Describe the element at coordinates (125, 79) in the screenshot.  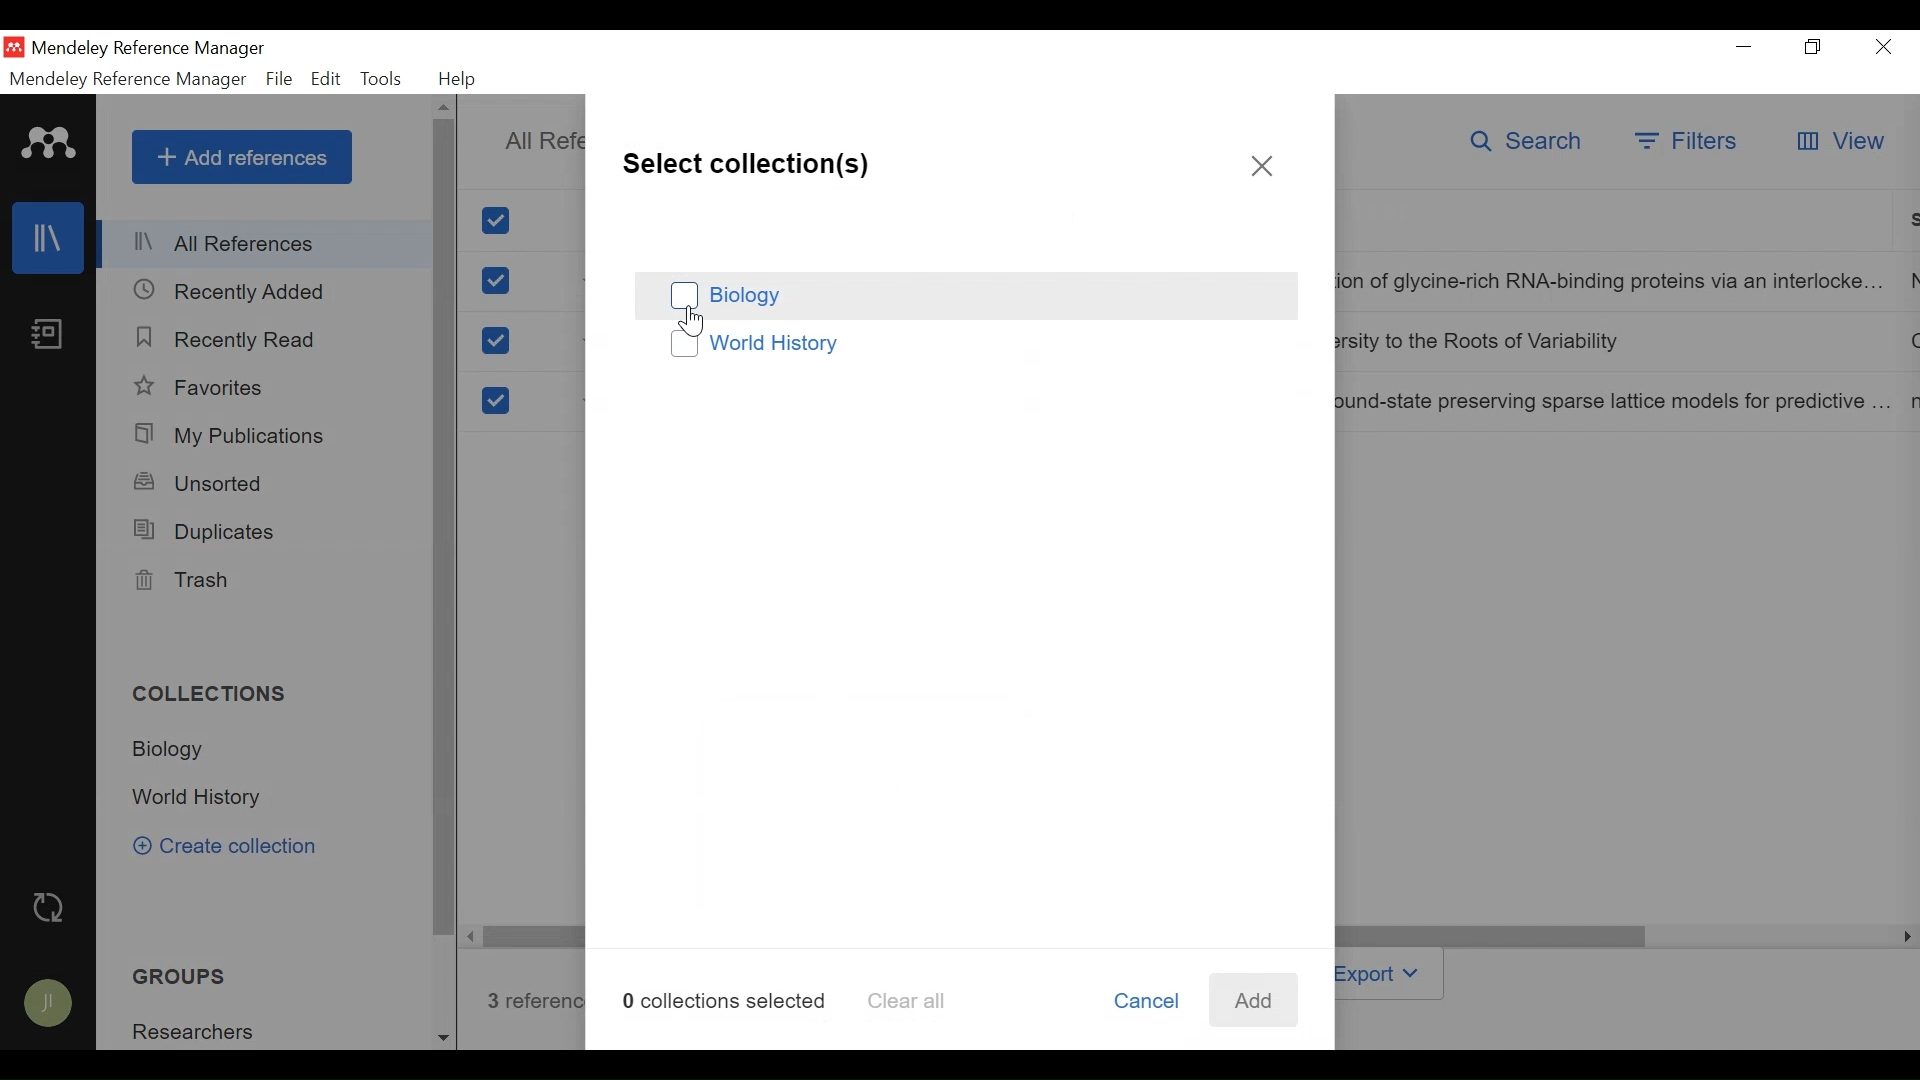
I see `Mendeley Reference Manager` at that location.